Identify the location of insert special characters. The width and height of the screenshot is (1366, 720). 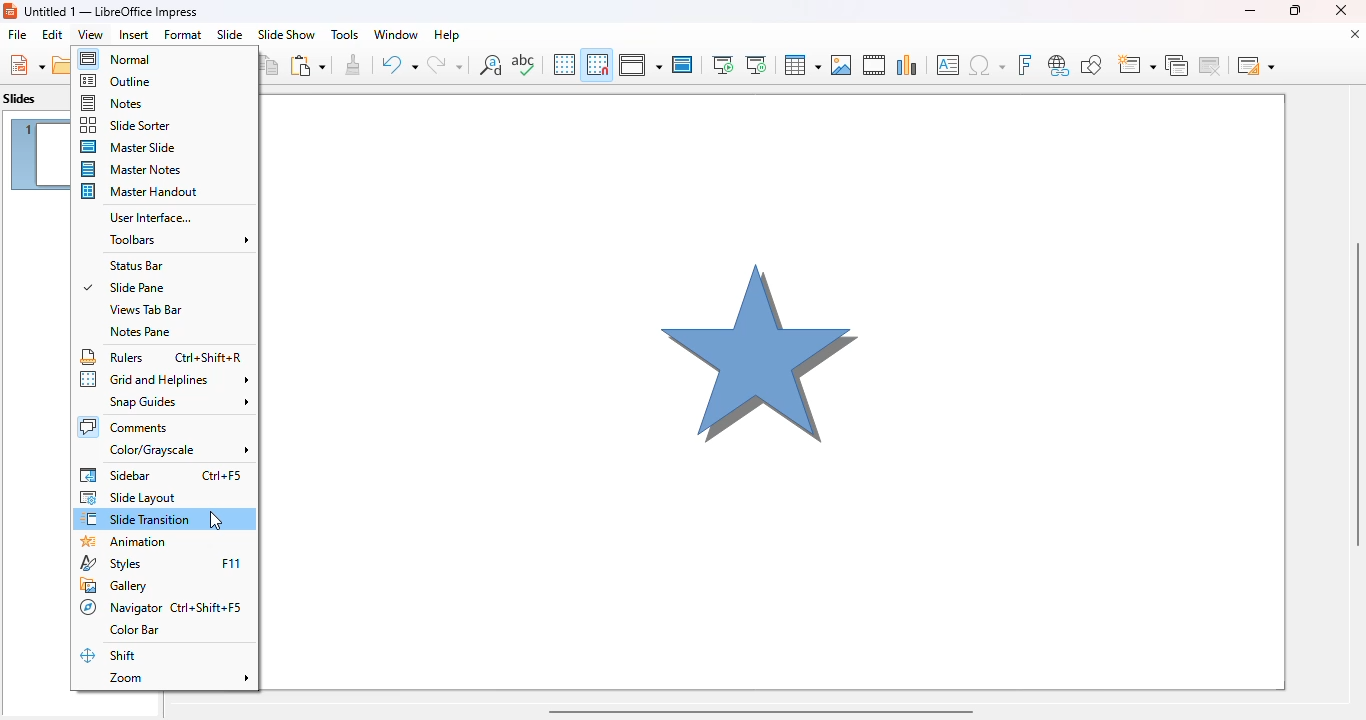
(987, 65).